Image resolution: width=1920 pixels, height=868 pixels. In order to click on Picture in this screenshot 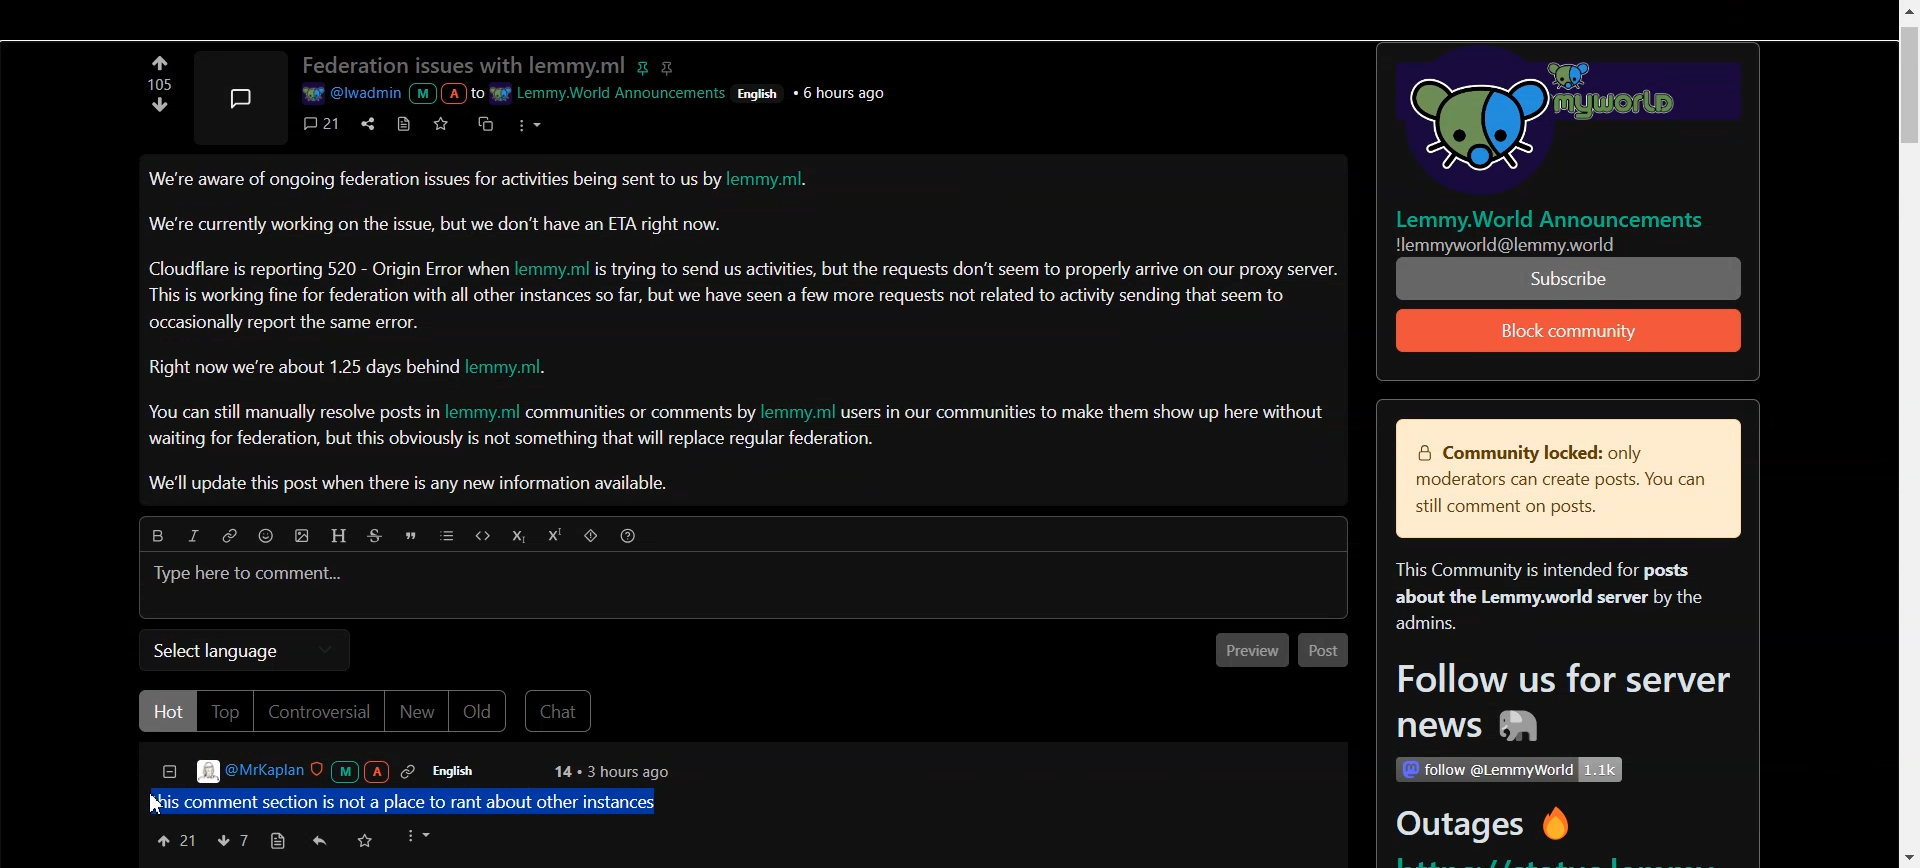, I will do `click(239, 94)`.